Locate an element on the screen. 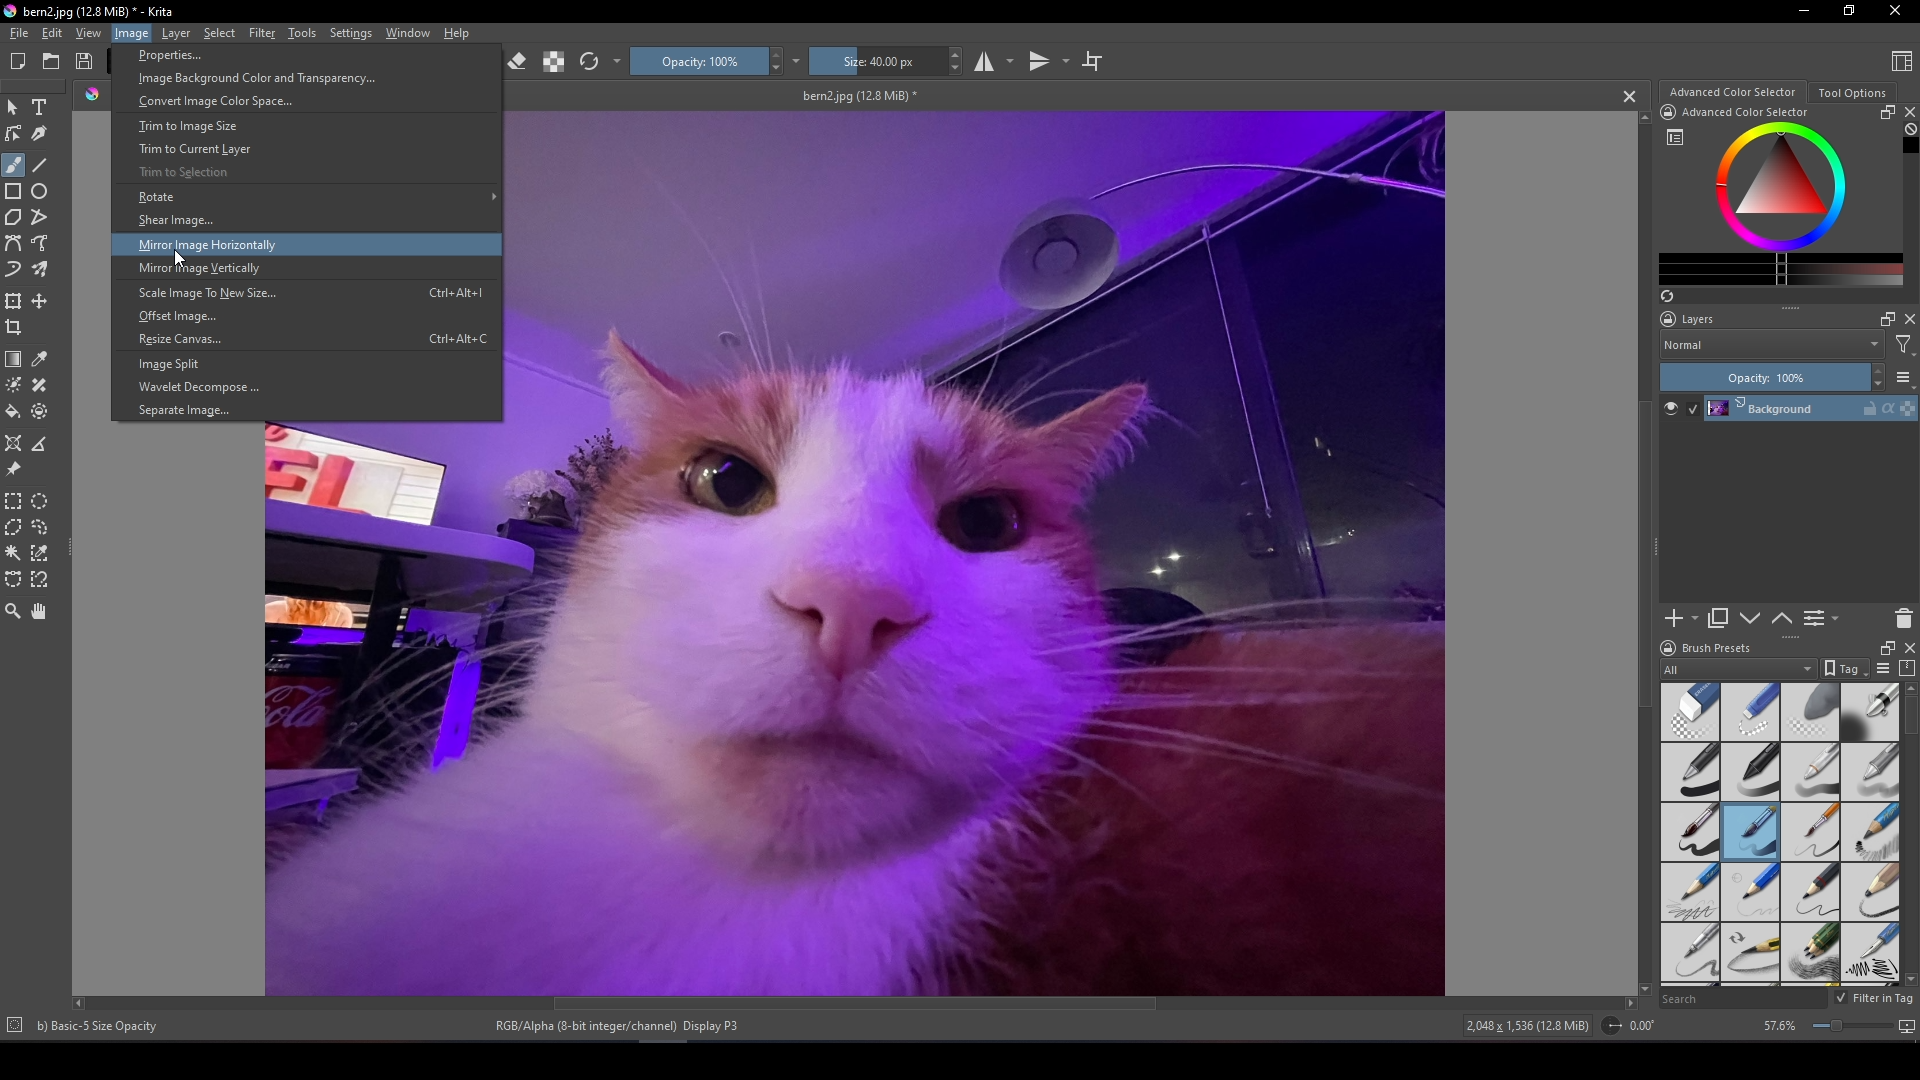  Smart patch tool is located at coordinates (40, 385).